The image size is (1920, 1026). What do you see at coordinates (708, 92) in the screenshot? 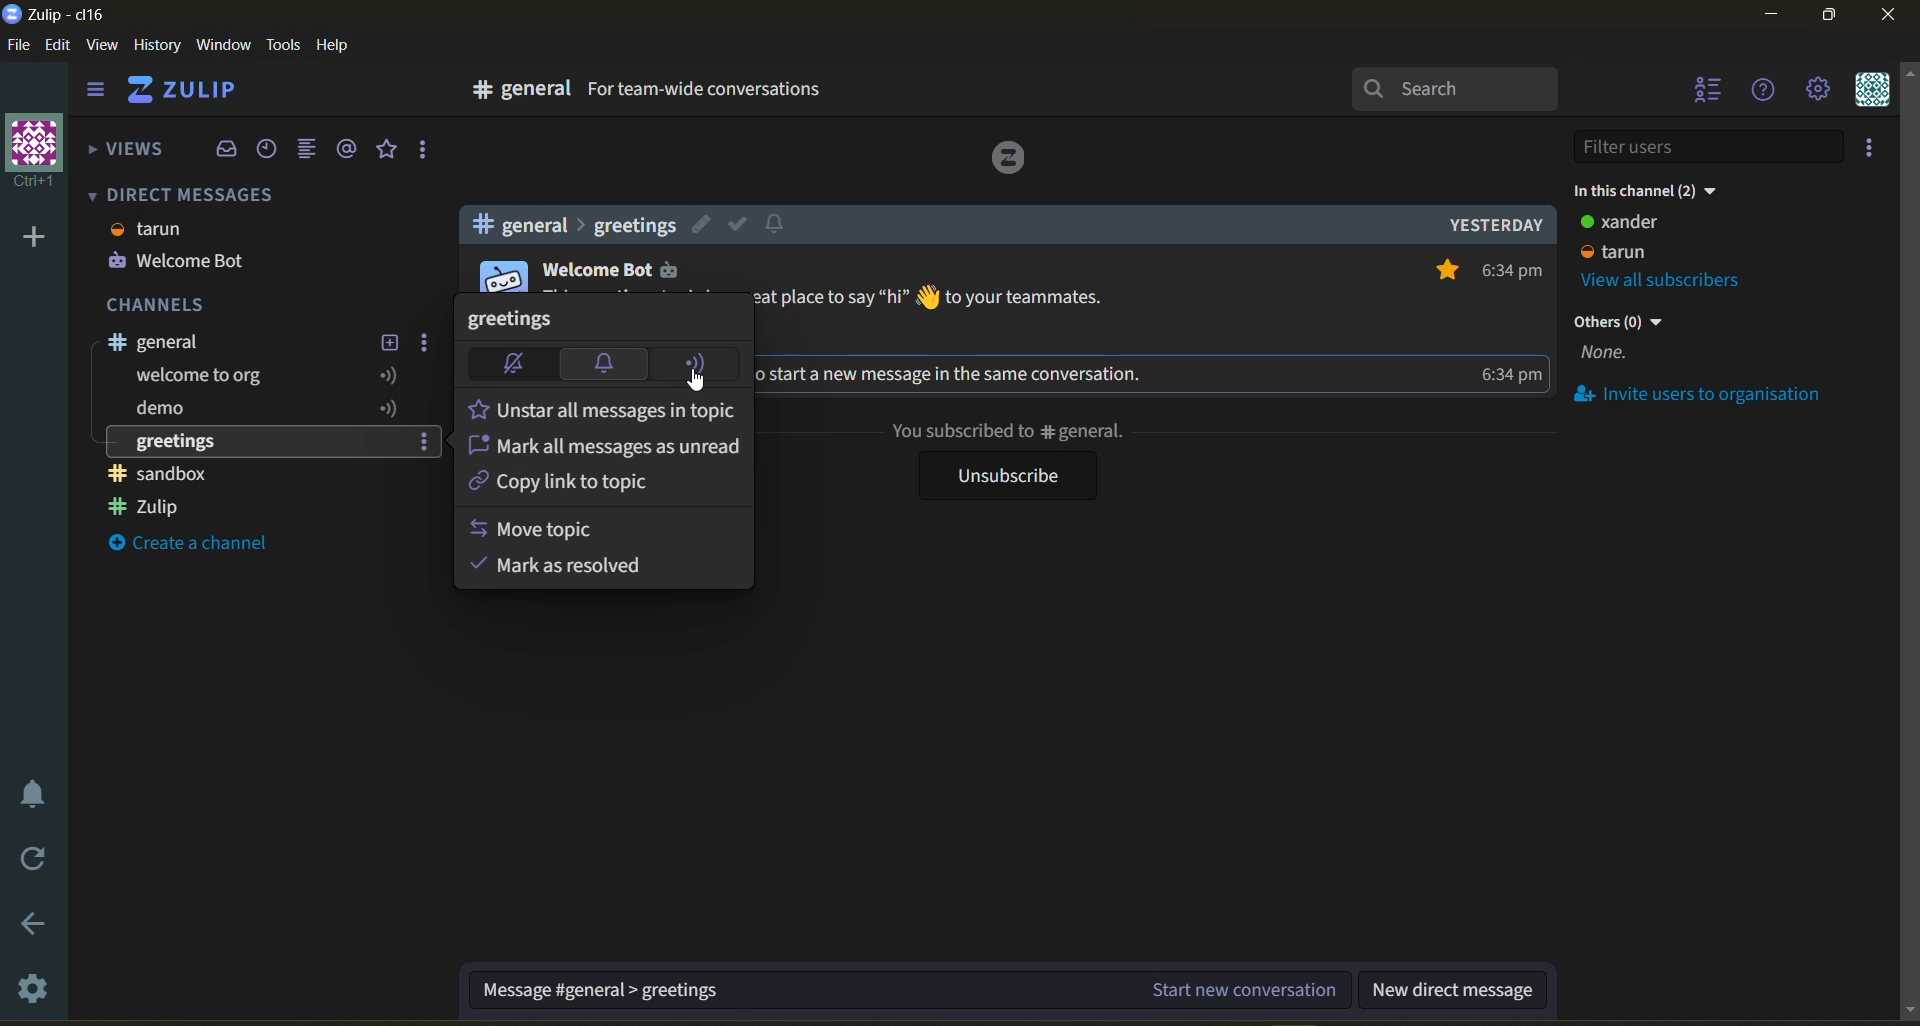
I see `for team-wide conversations` at bounding box center [708, 92].